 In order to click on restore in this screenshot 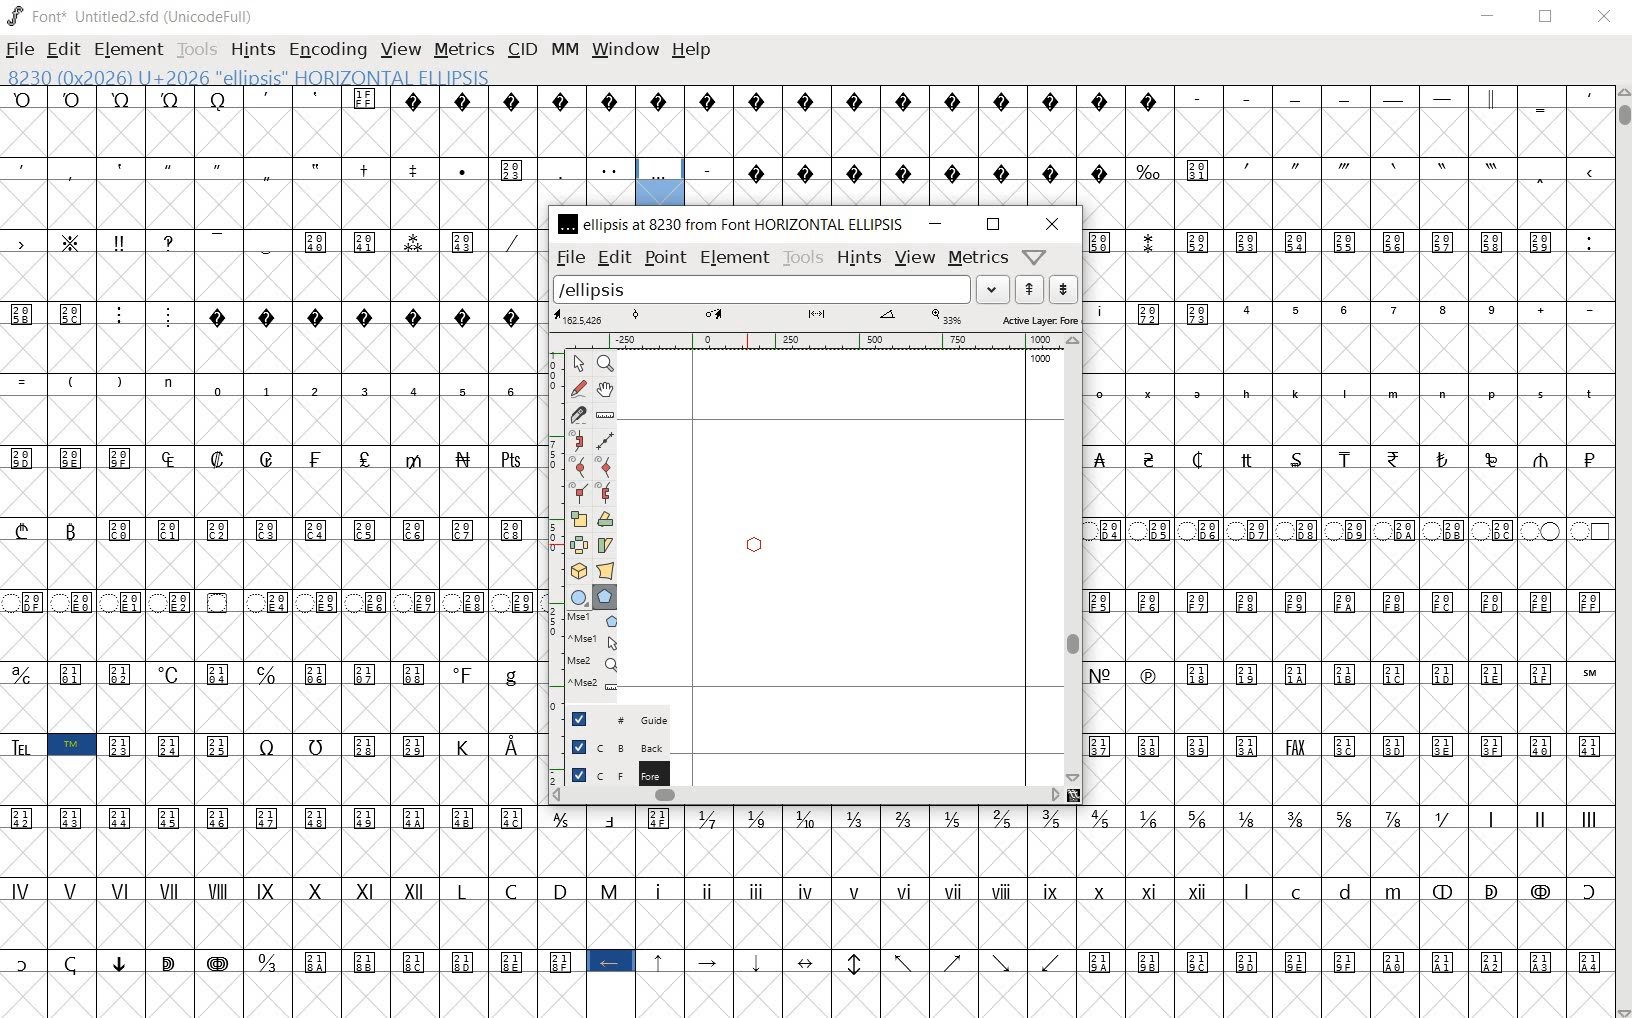, I will do `click(994, 225)`.